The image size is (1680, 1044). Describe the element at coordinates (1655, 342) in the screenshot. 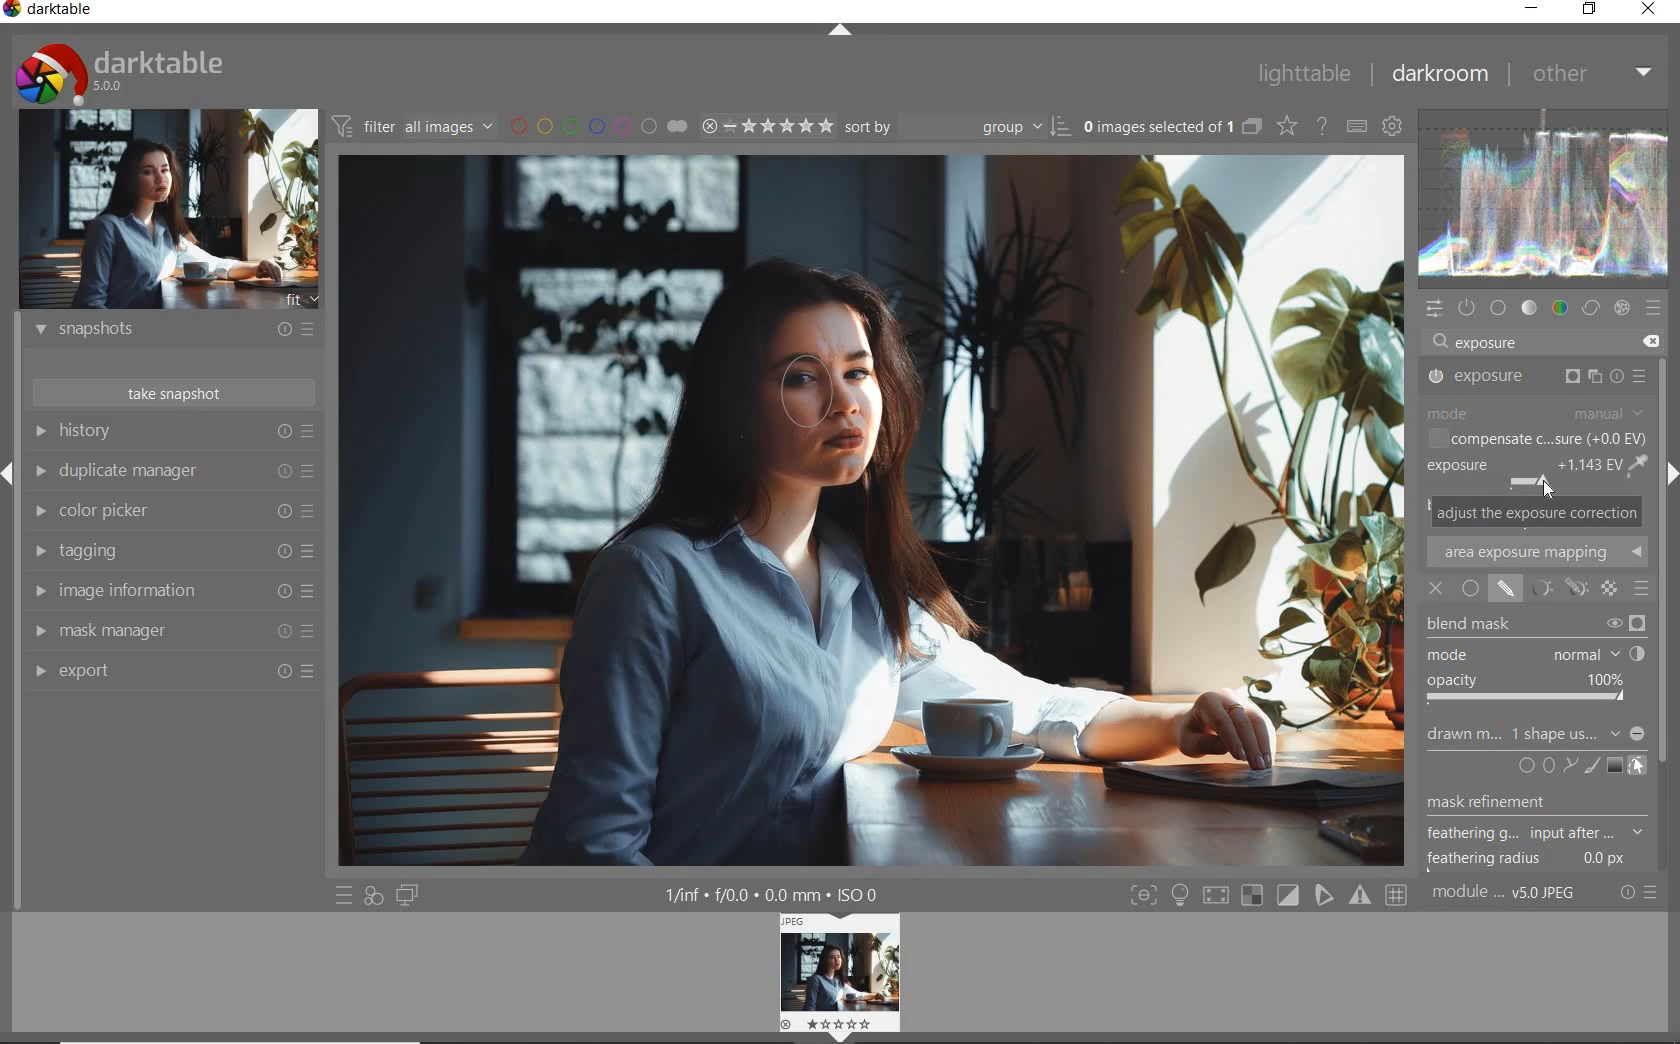

I see `delete` at that location.